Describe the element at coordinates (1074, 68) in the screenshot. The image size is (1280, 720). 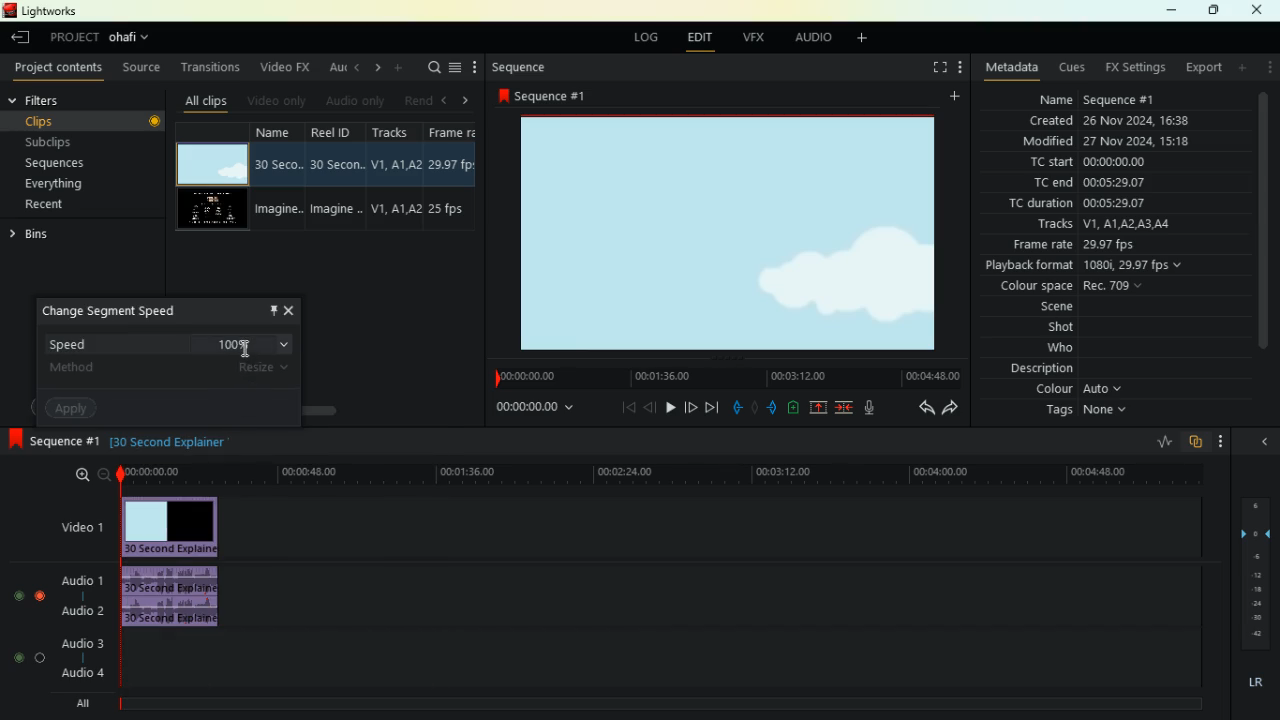
I see `cues` at that location.